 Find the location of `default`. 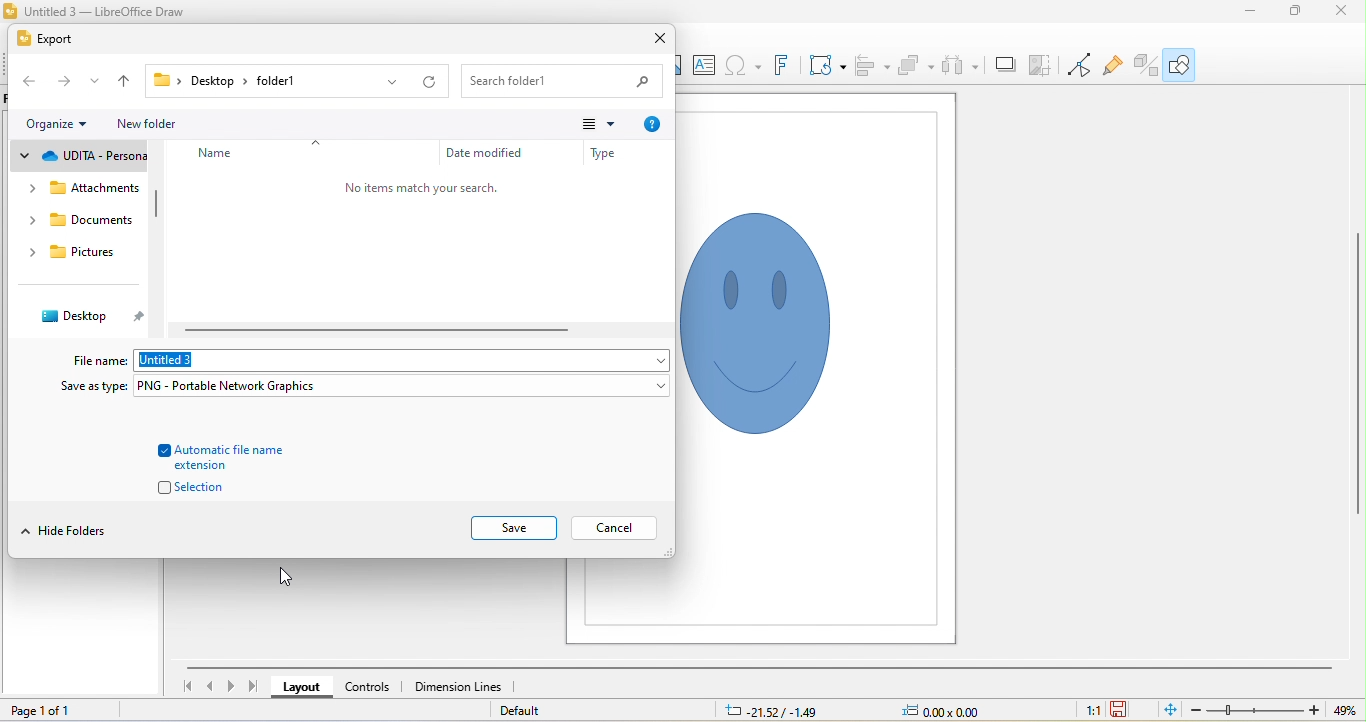

default is located at coordinates (518, 706).